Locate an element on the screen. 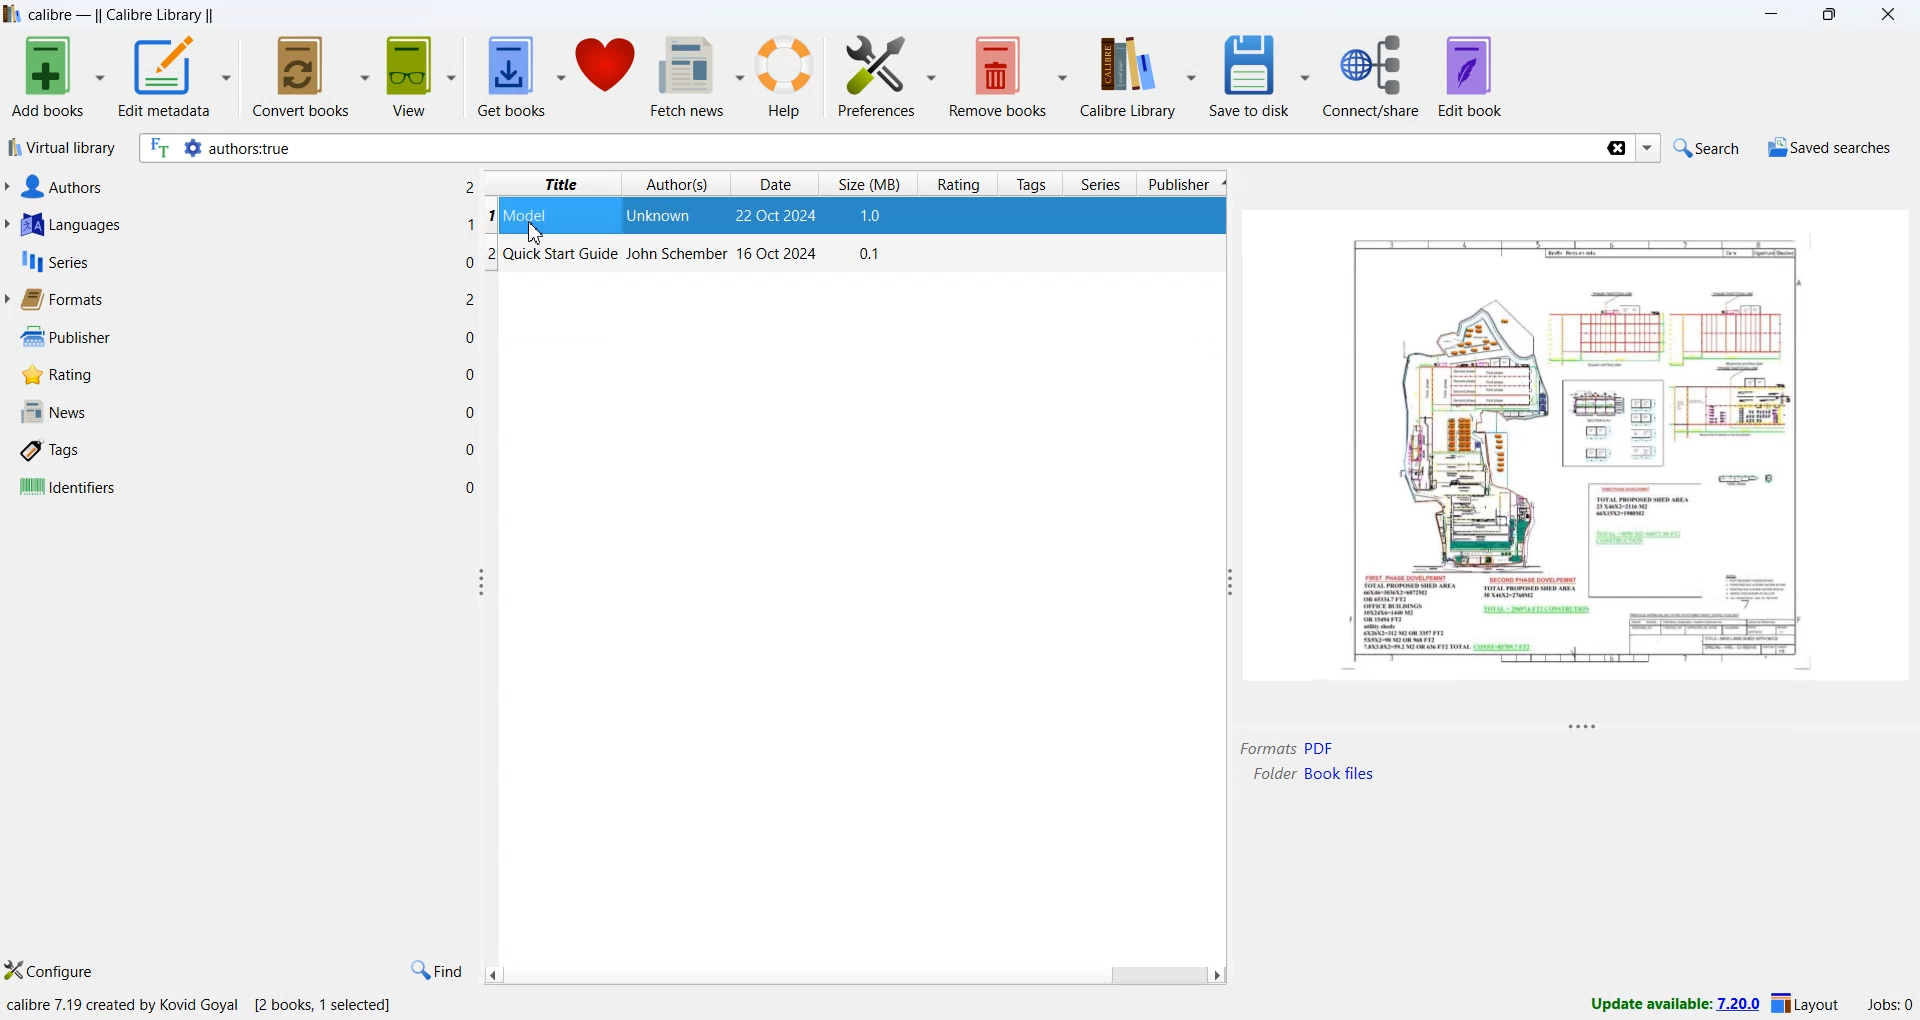  1 is located at coordinates (471, 224).